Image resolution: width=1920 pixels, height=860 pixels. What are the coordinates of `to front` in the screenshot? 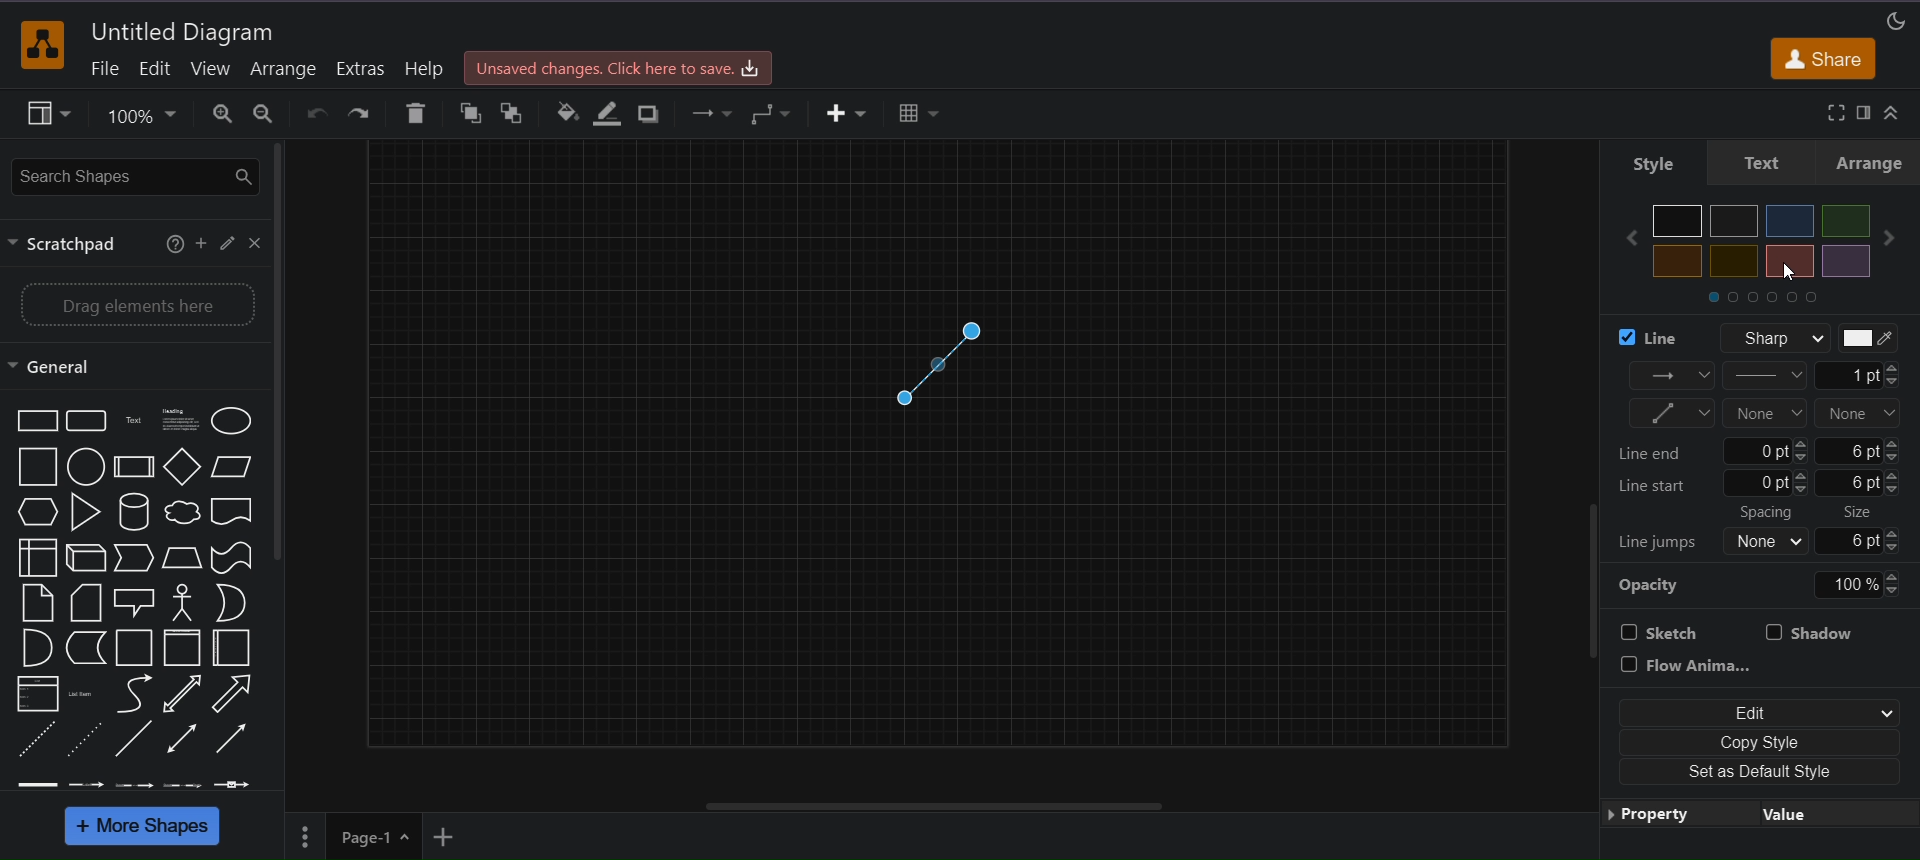 It's located at (470, 113).